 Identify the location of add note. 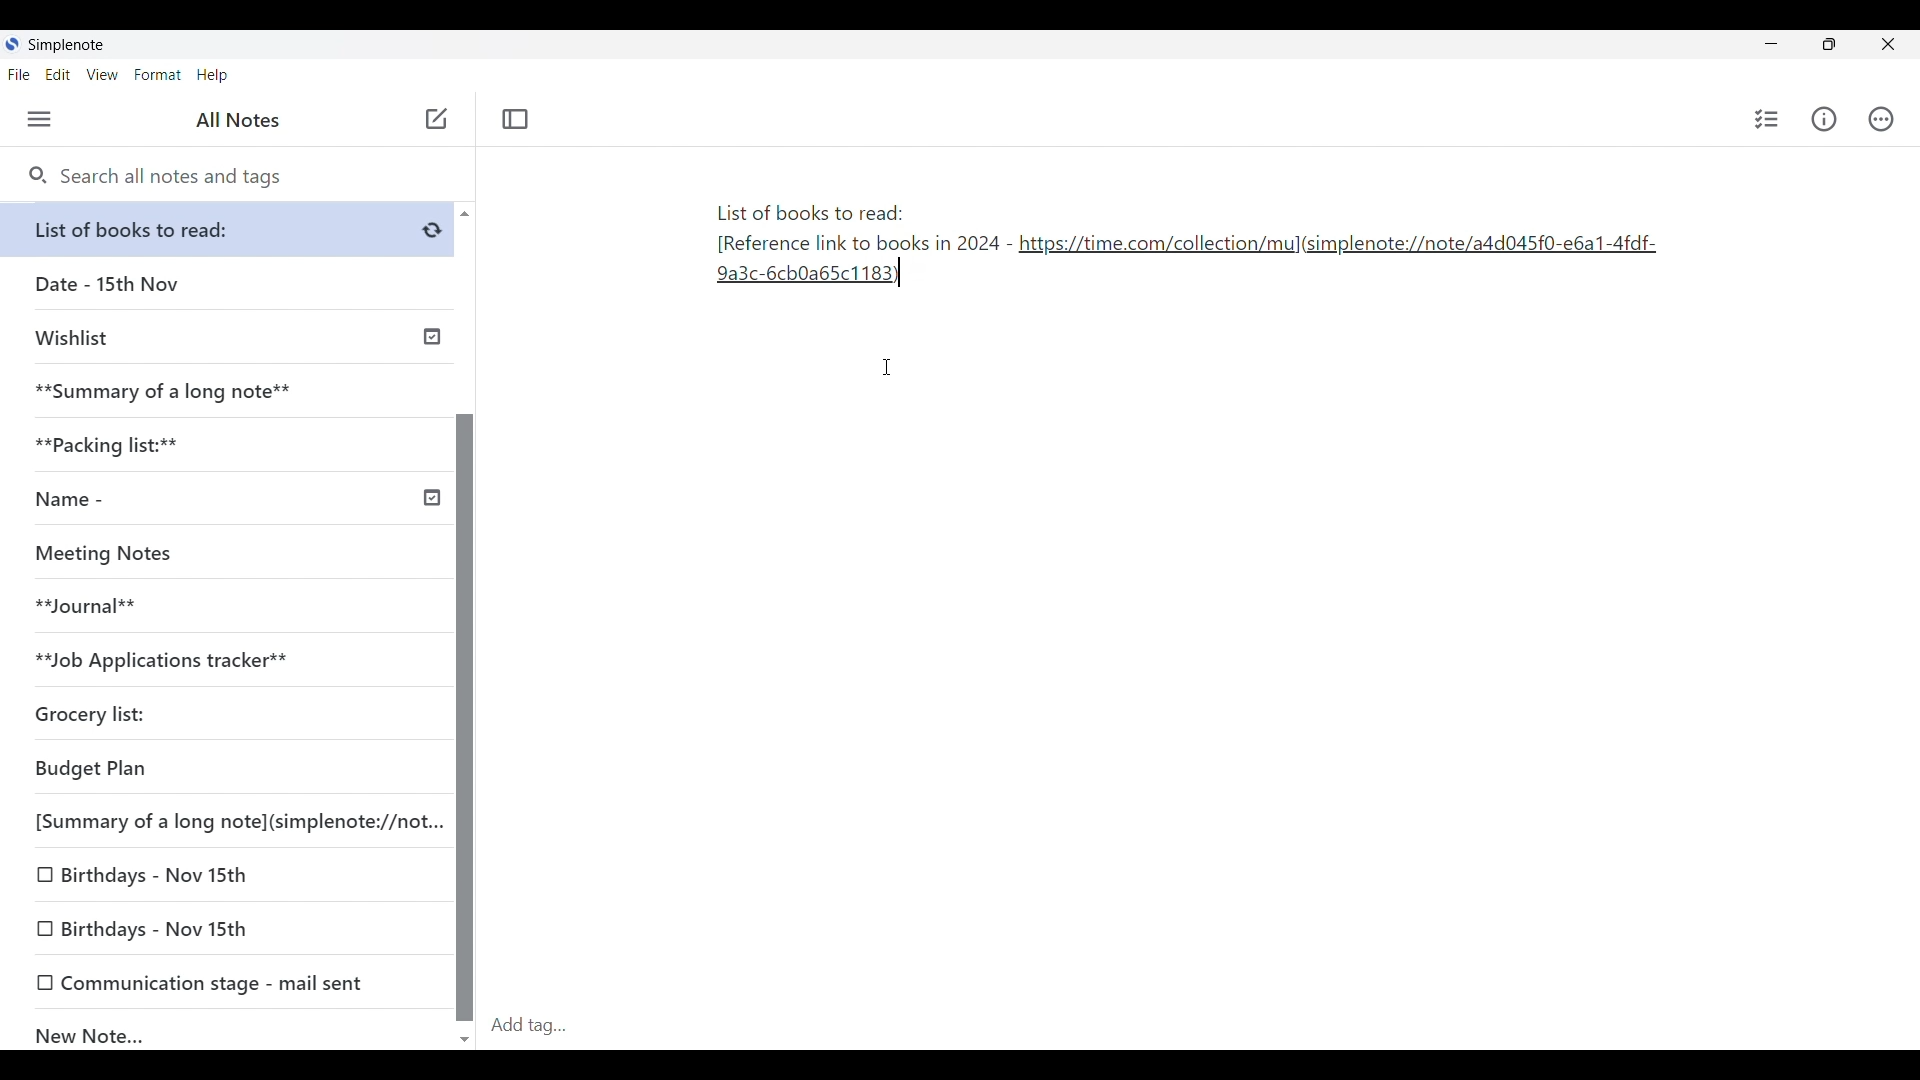
(434, 117).